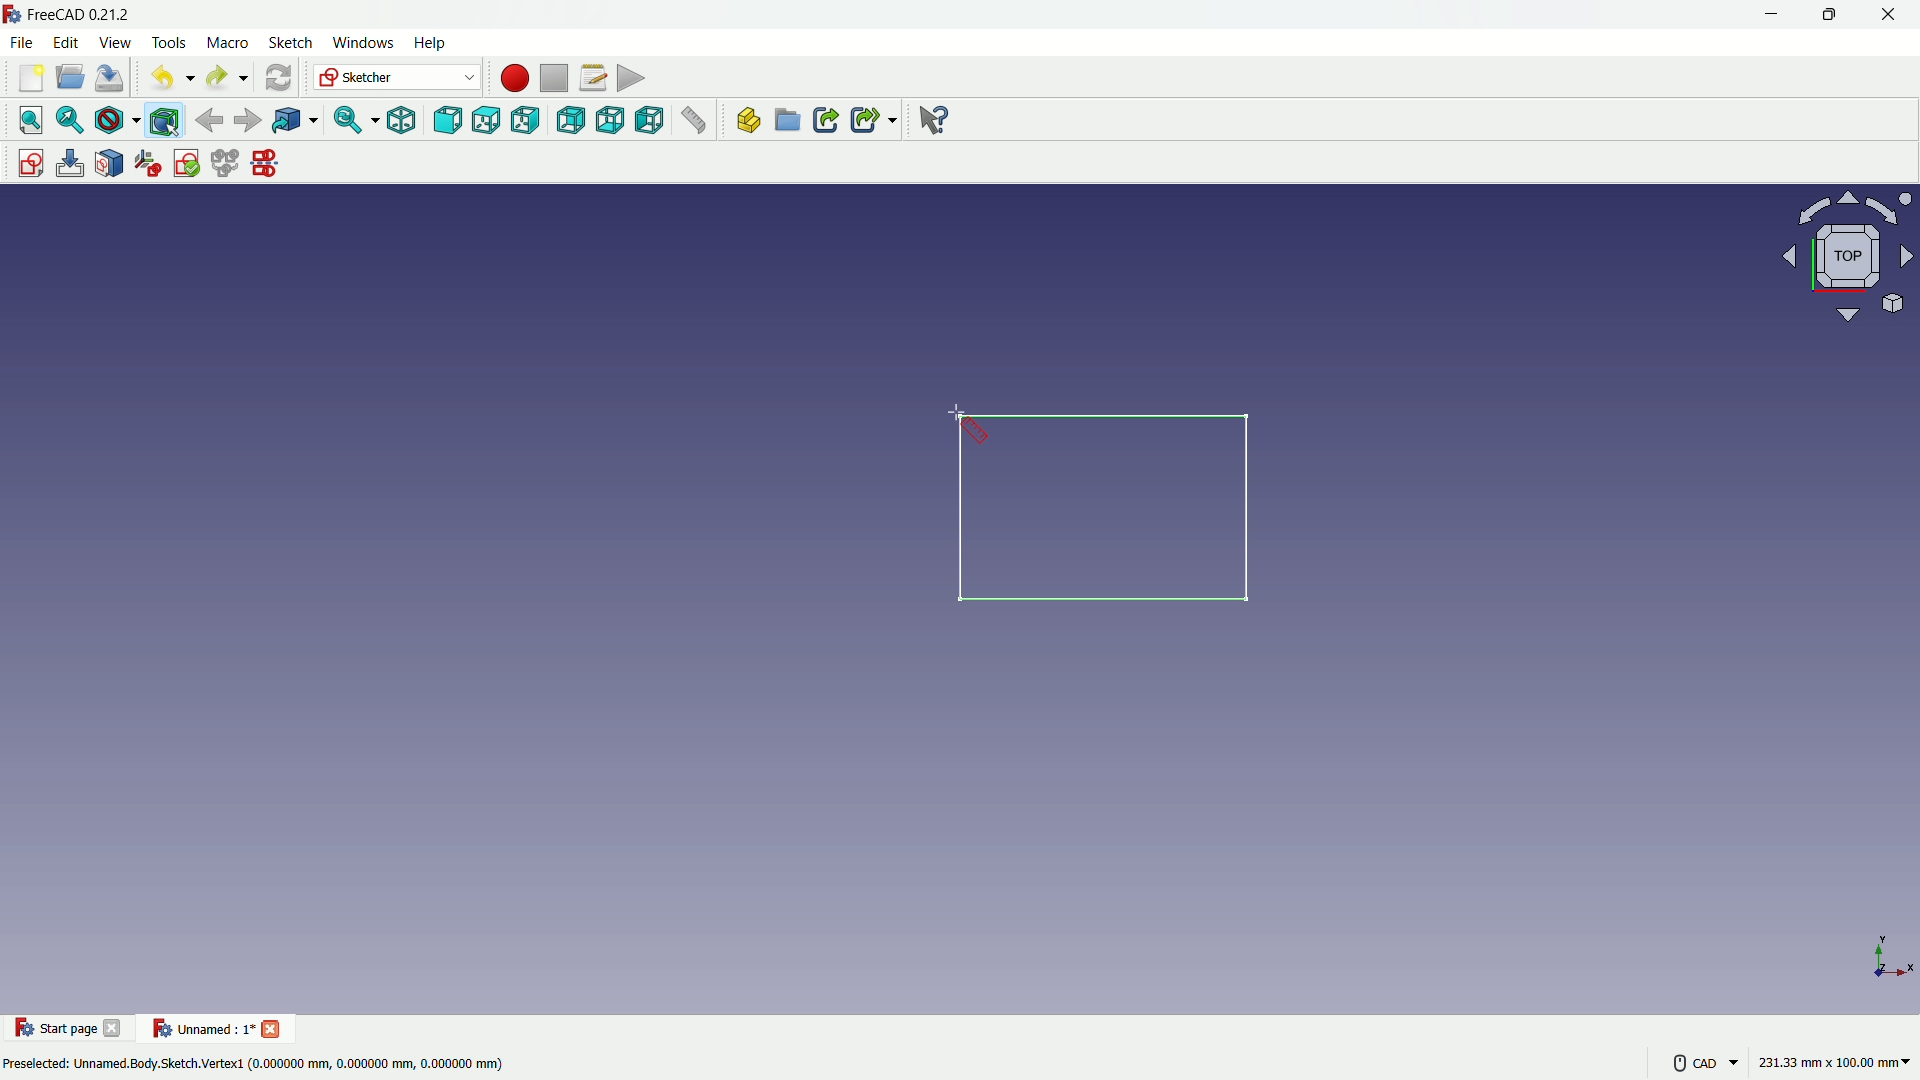 The width and height of the screenshot is (1920, 1080). I want to click on redo, so click(224, 78).